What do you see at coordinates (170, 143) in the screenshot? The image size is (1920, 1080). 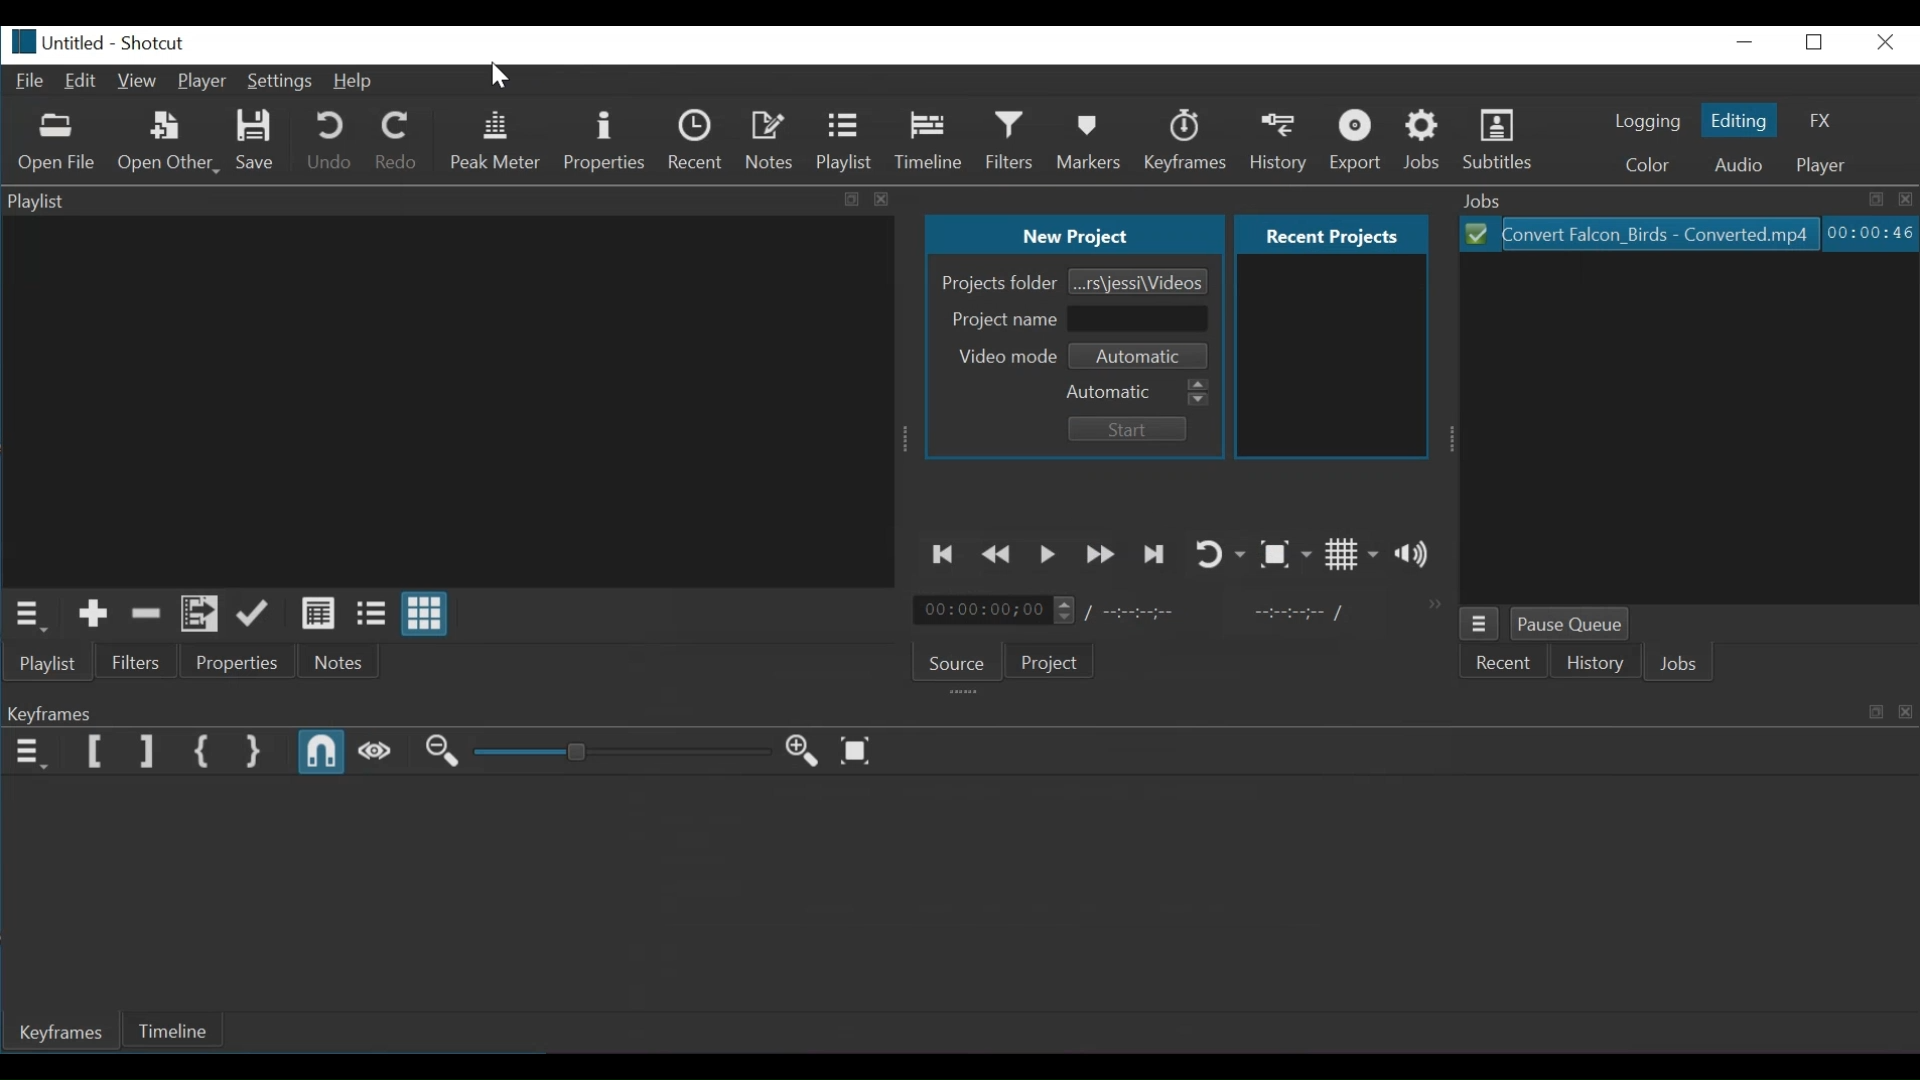 I see `Open Other` at bounding box center [170, 143].